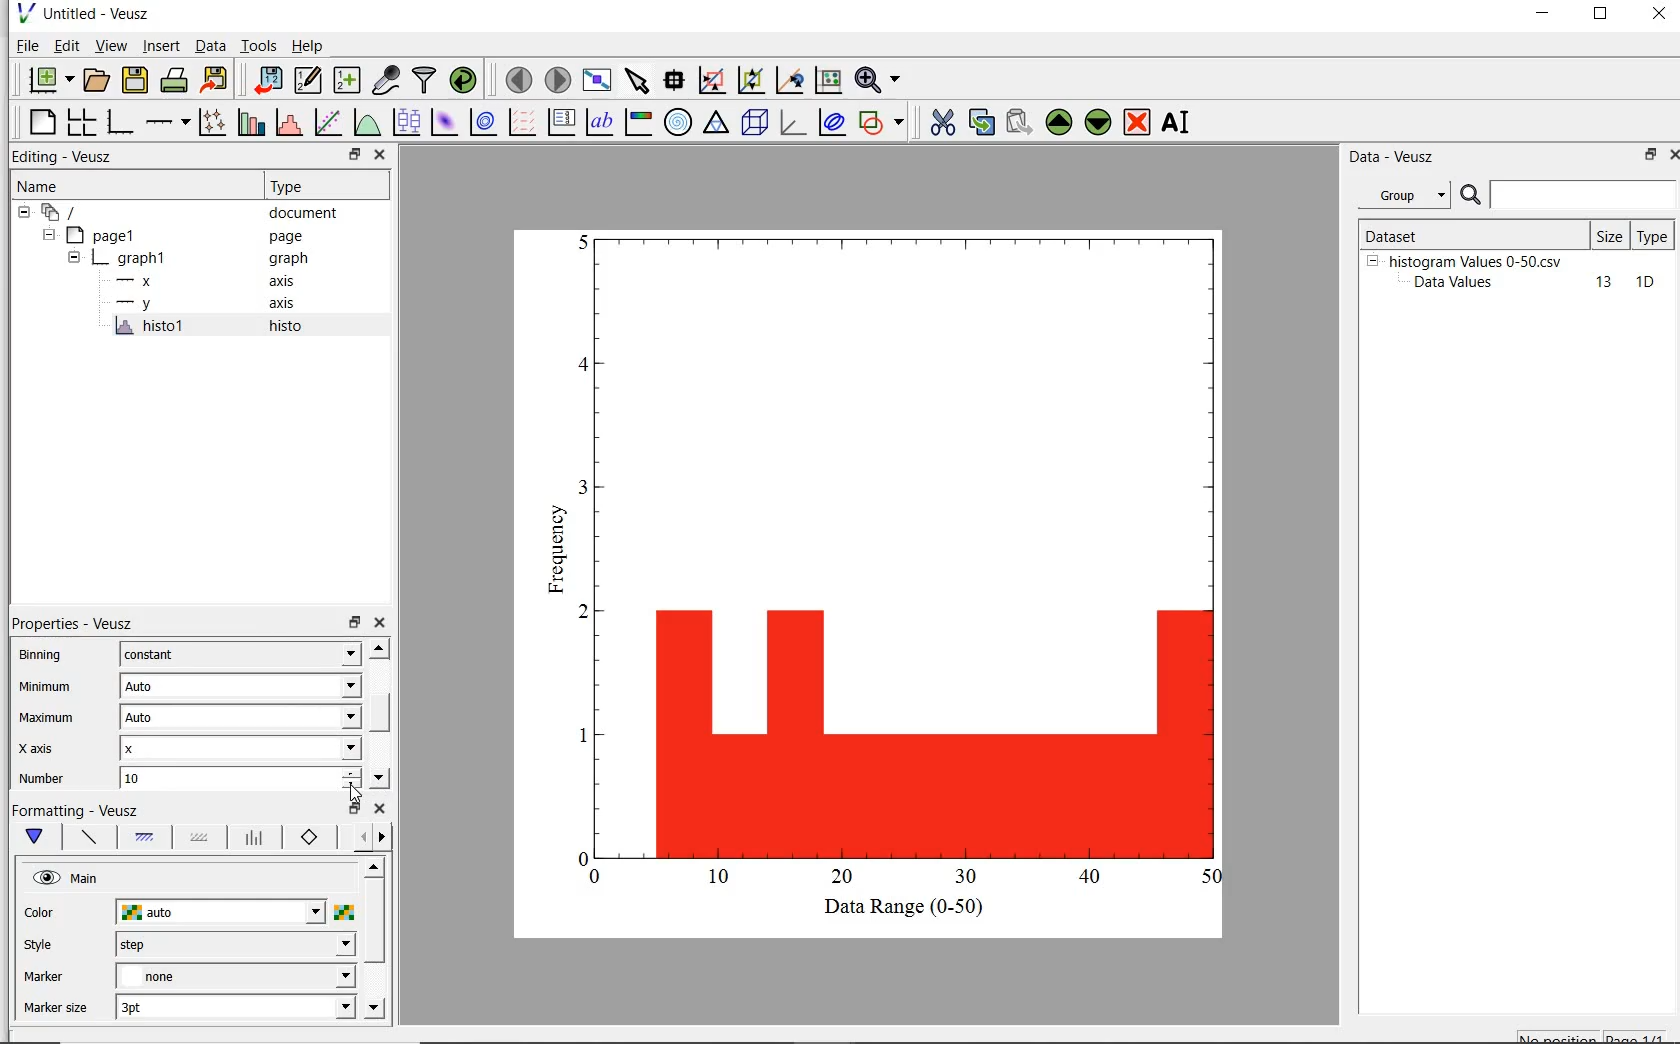 The height and width of the screenshot is (1044, 1680). What do you see at coordinates (290, 281) in the screenshot?
I see `axis` at bounding box center [290, 281].